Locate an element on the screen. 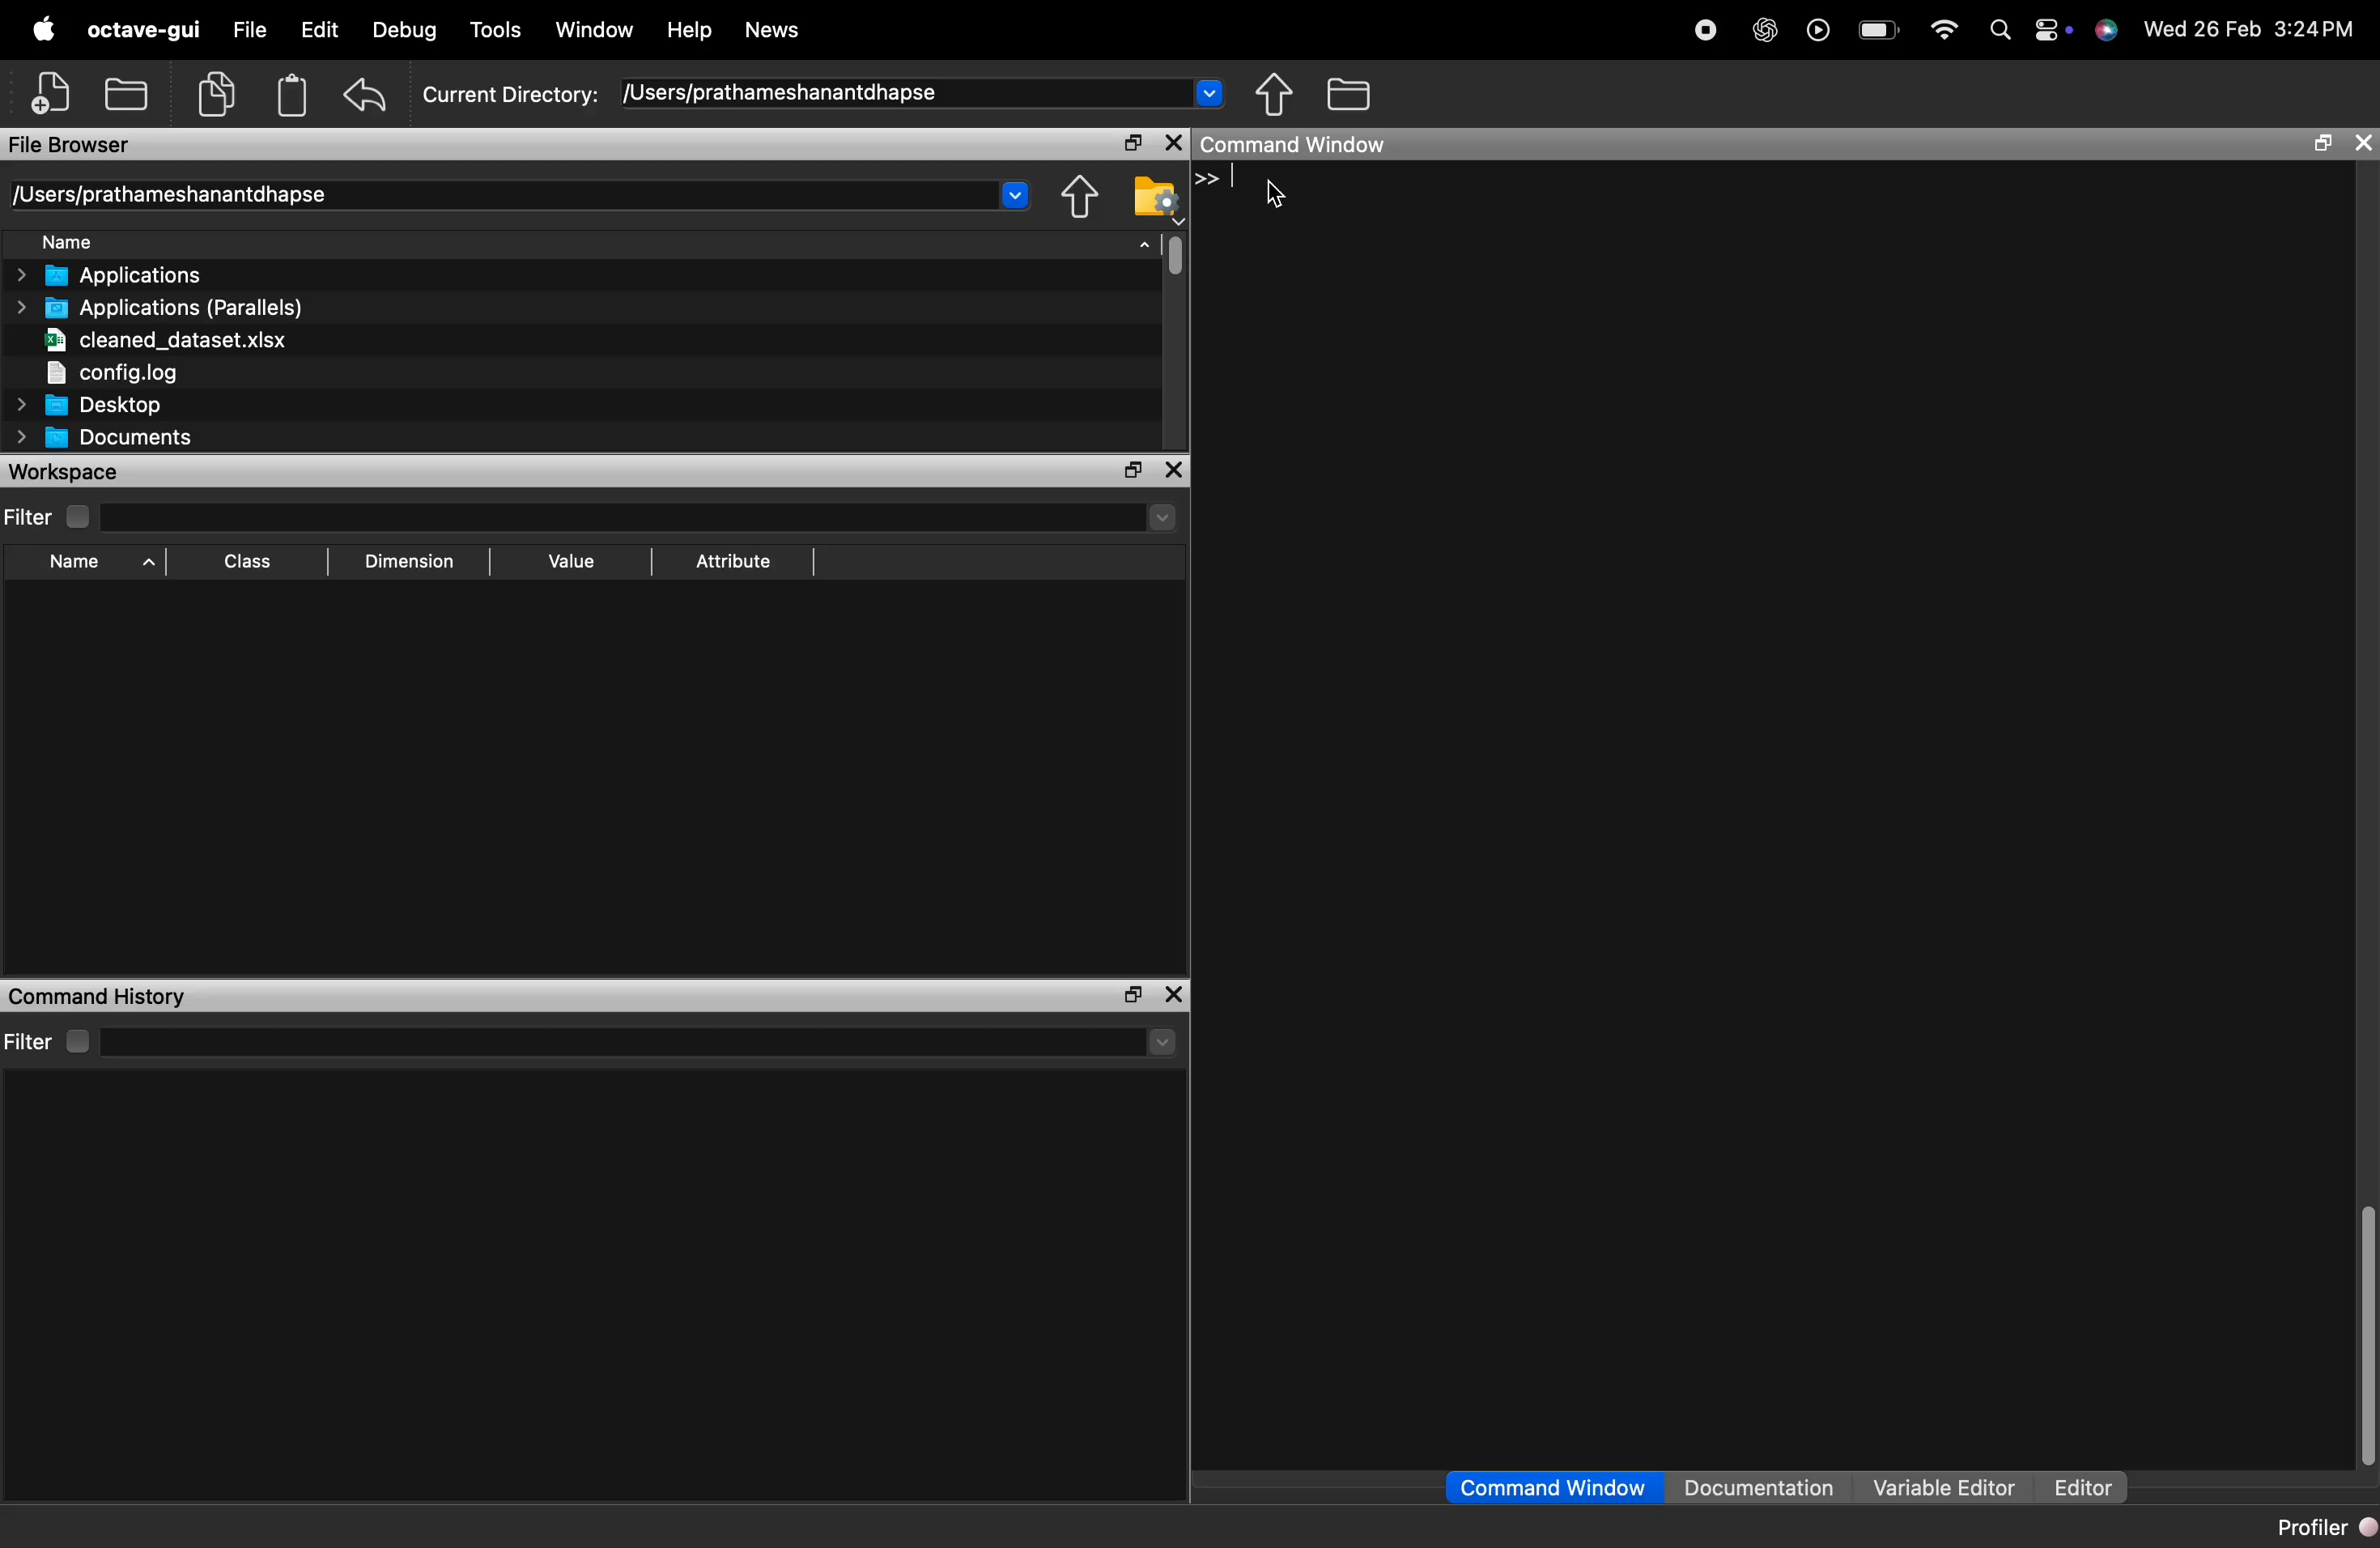  News is located at coordinates (774, 31).